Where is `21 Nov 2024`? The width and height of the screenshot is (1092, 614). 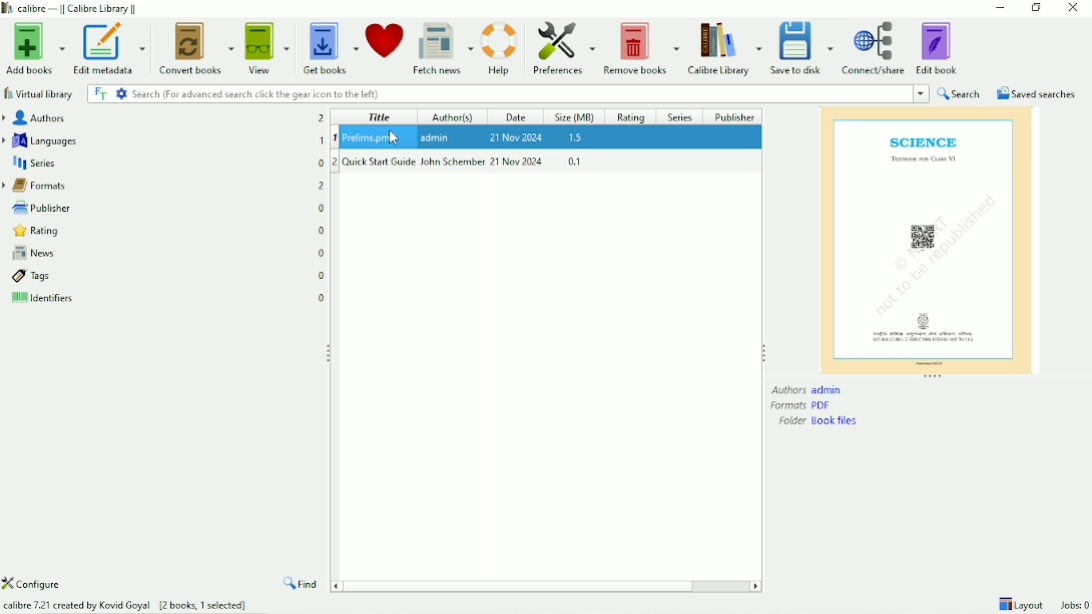 21 Nov 2024 is located at coordinates (518, 161).